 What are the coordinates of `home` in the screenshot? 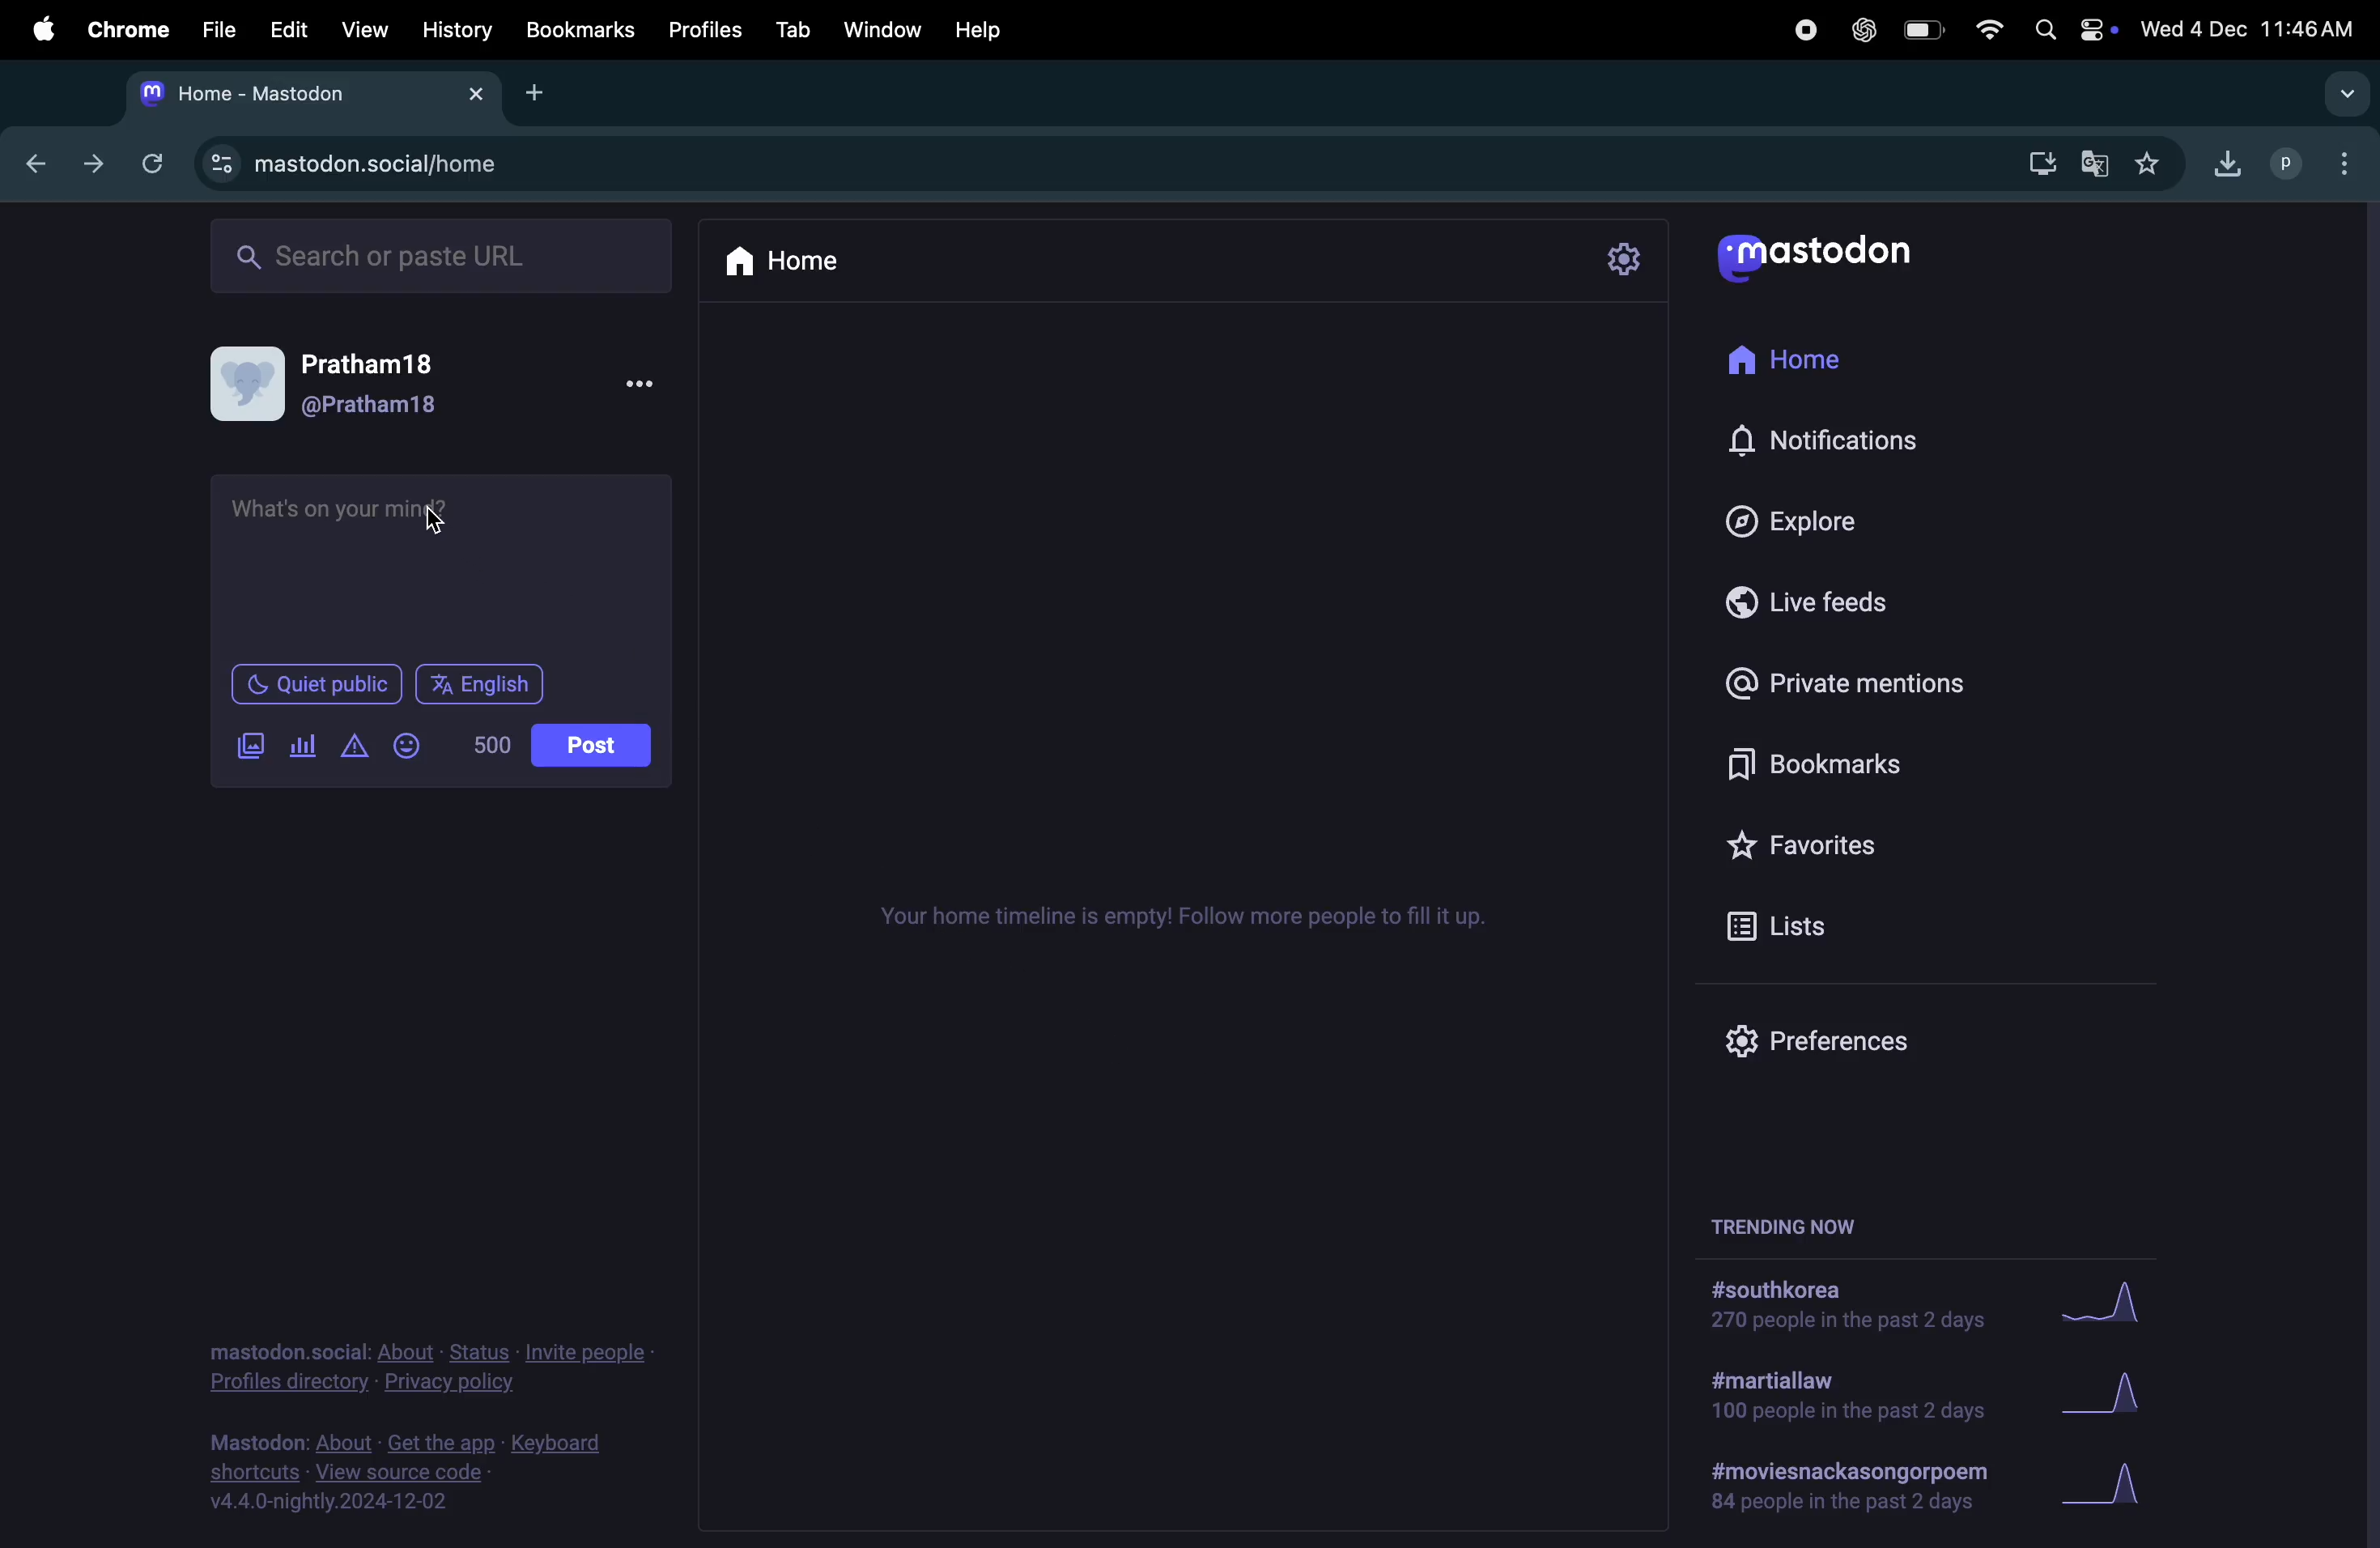 It's located at (1794, 362).